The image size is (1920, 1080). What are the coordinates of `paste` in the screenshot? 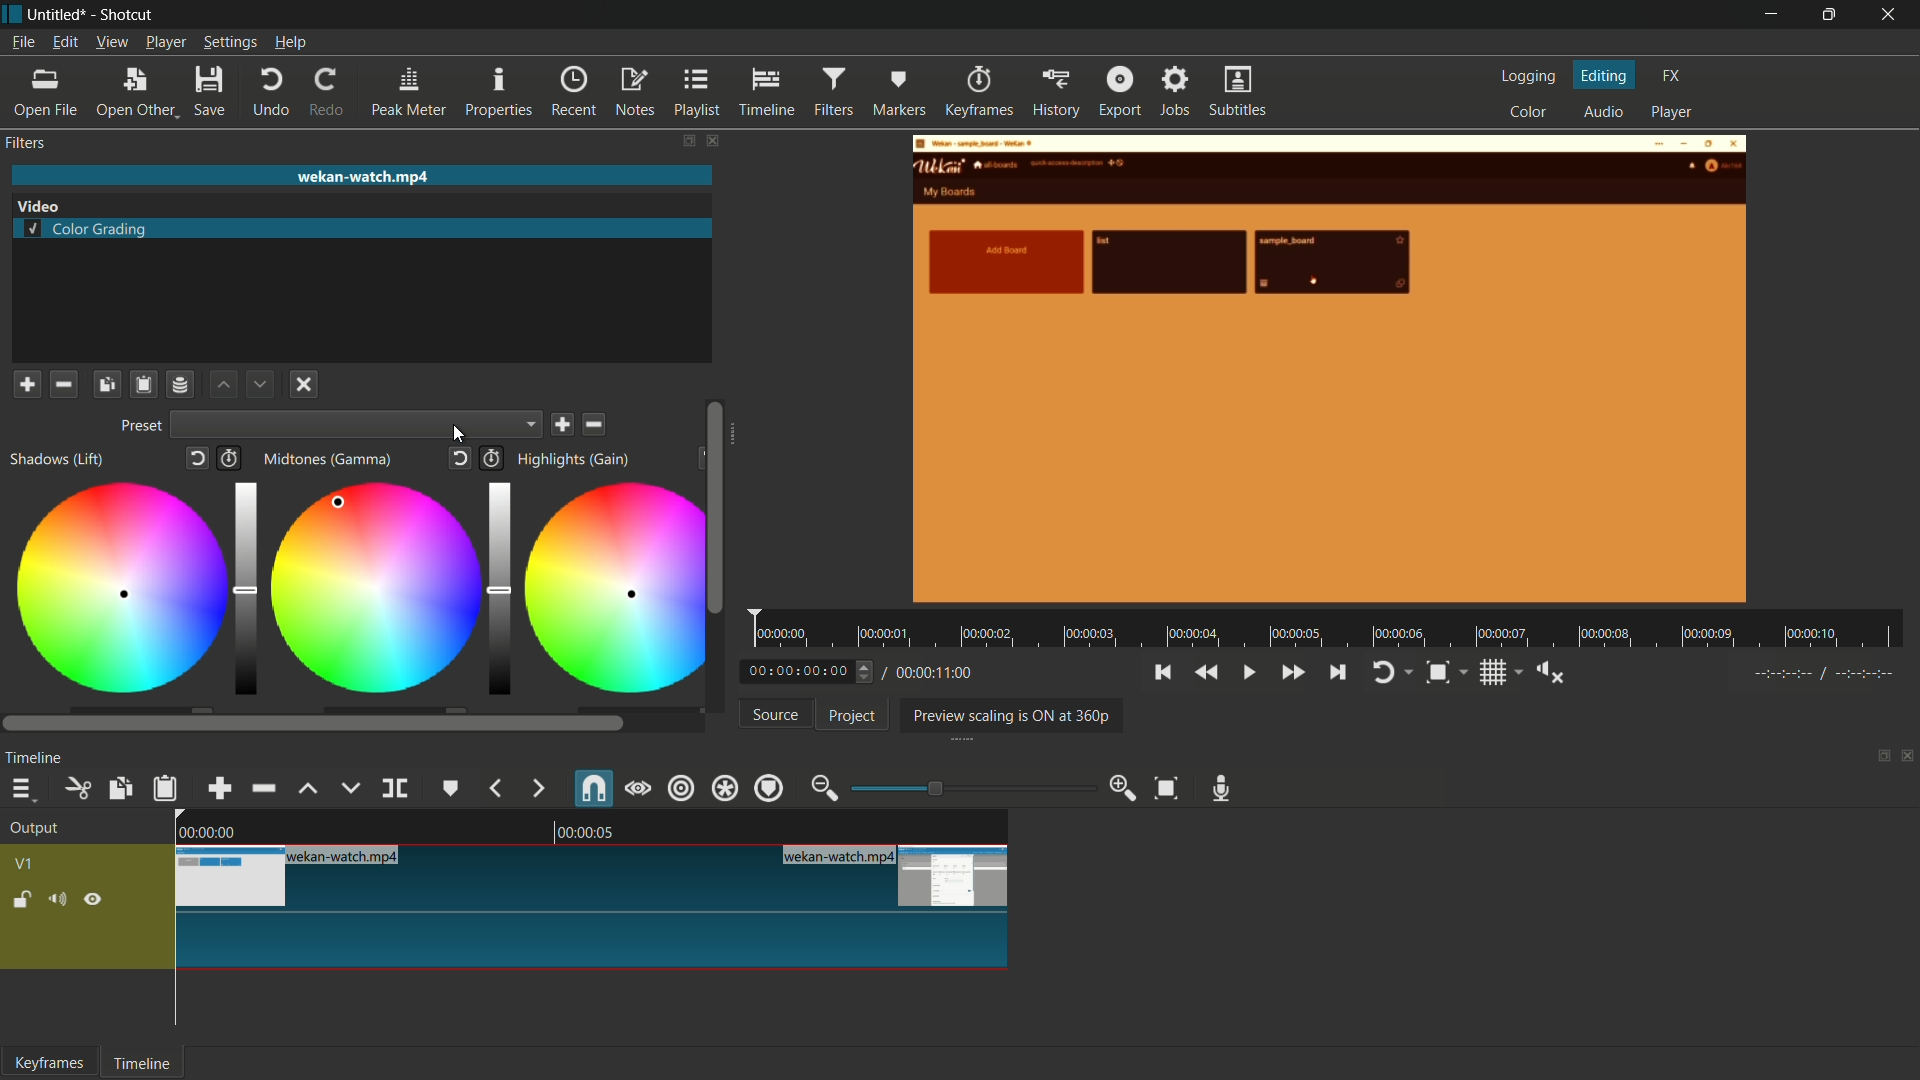 It's located at (166, 790).